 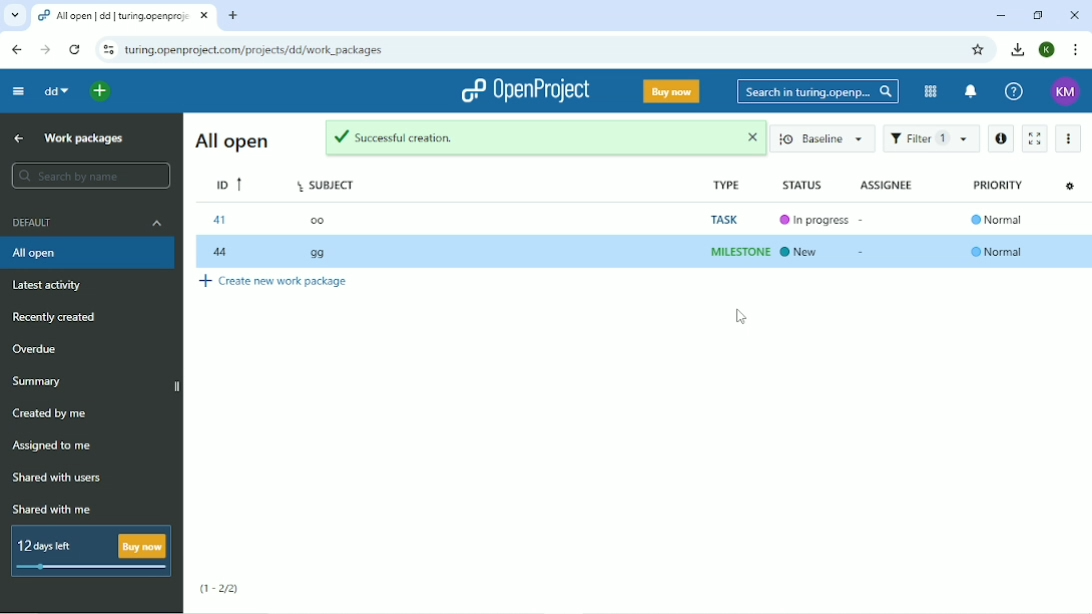 What do you see at coordinates (1018, 50) in the screenshot?
I see `Downloads` at bounding box center [1018, 50].